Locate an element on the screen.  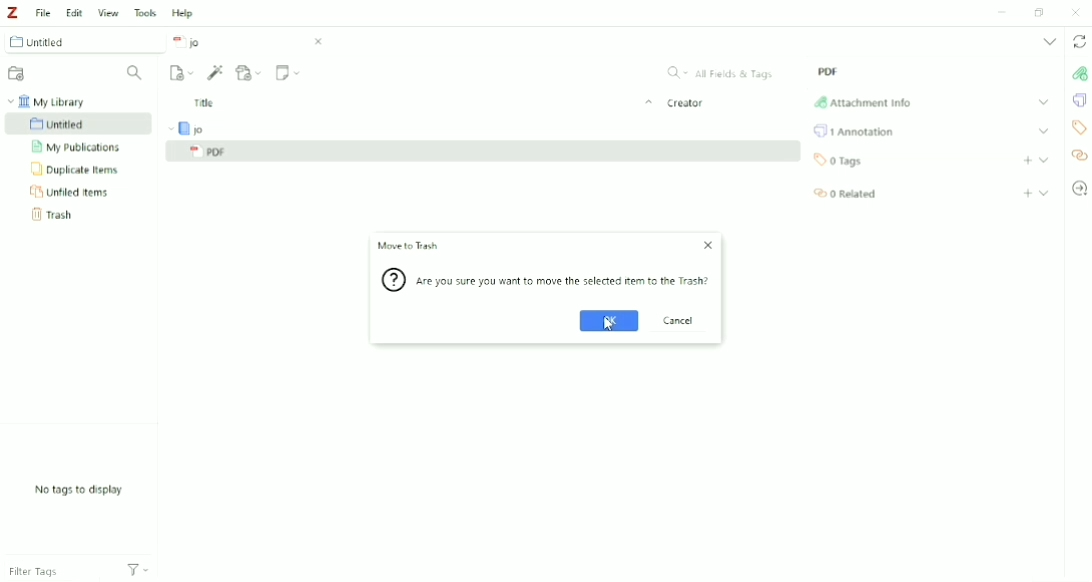
Add Attachment is located at coordinates (249, 73).